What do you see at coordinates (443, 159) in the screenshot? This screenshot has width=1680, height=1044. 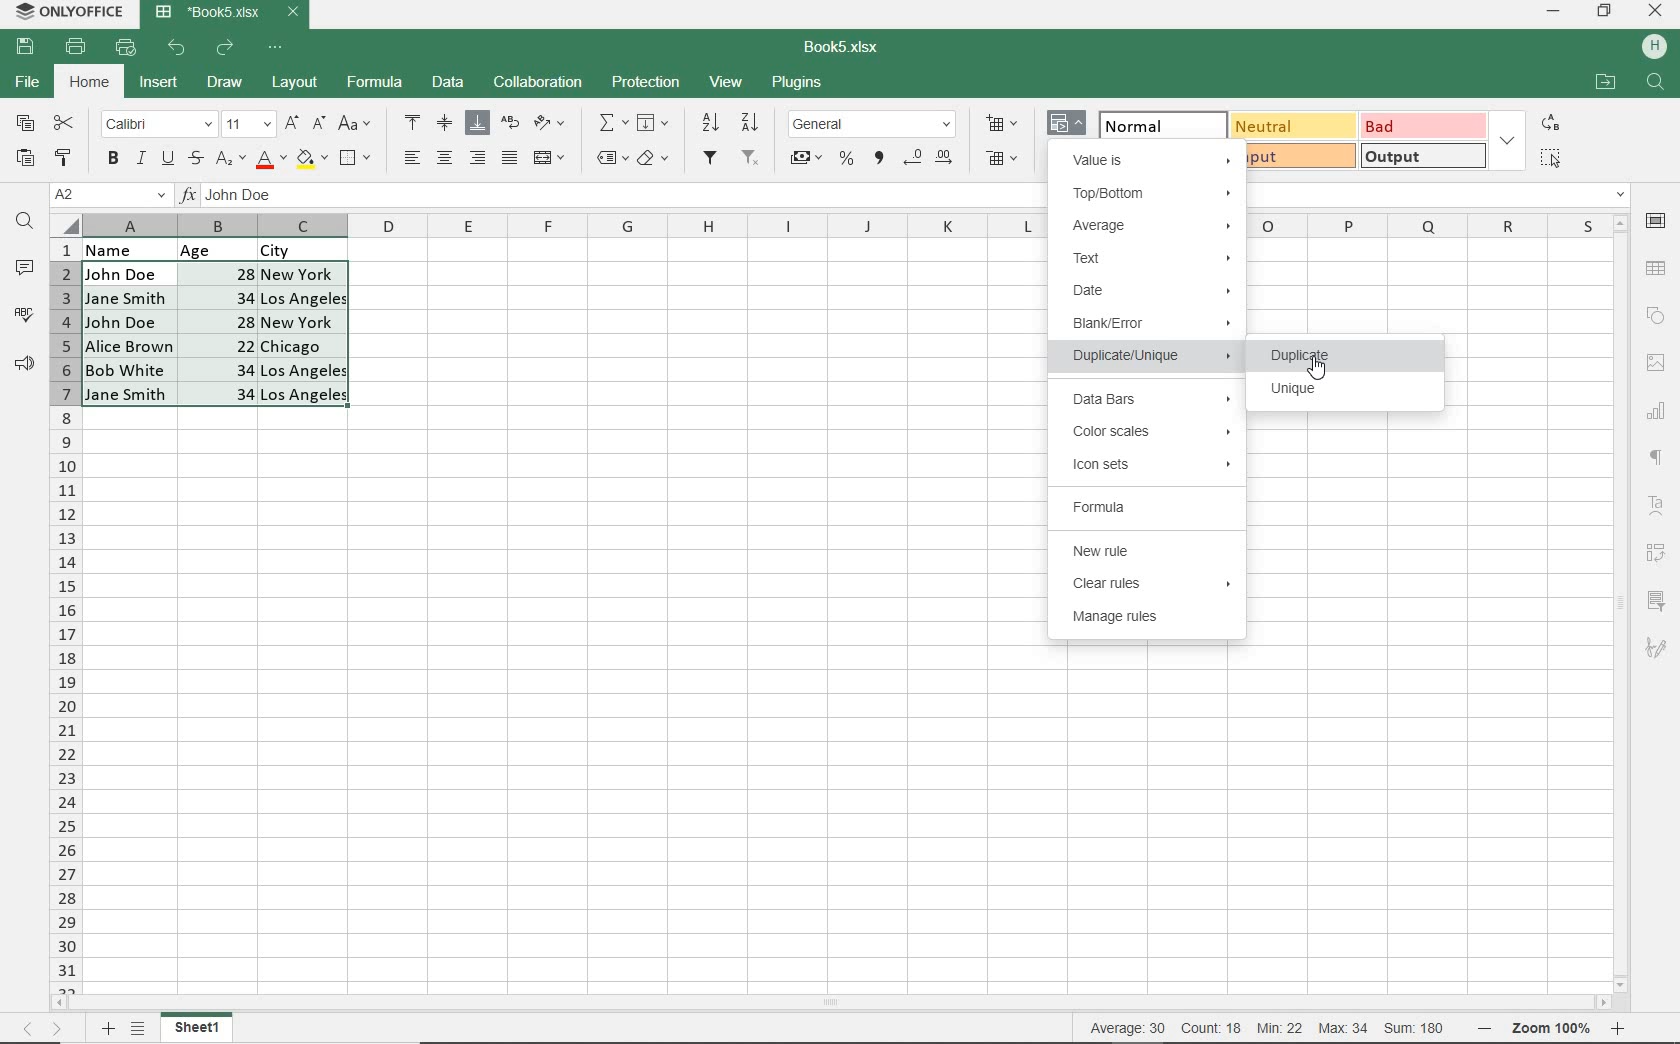 I see `ALIGN CENTER` at bounding box center [443, 159].